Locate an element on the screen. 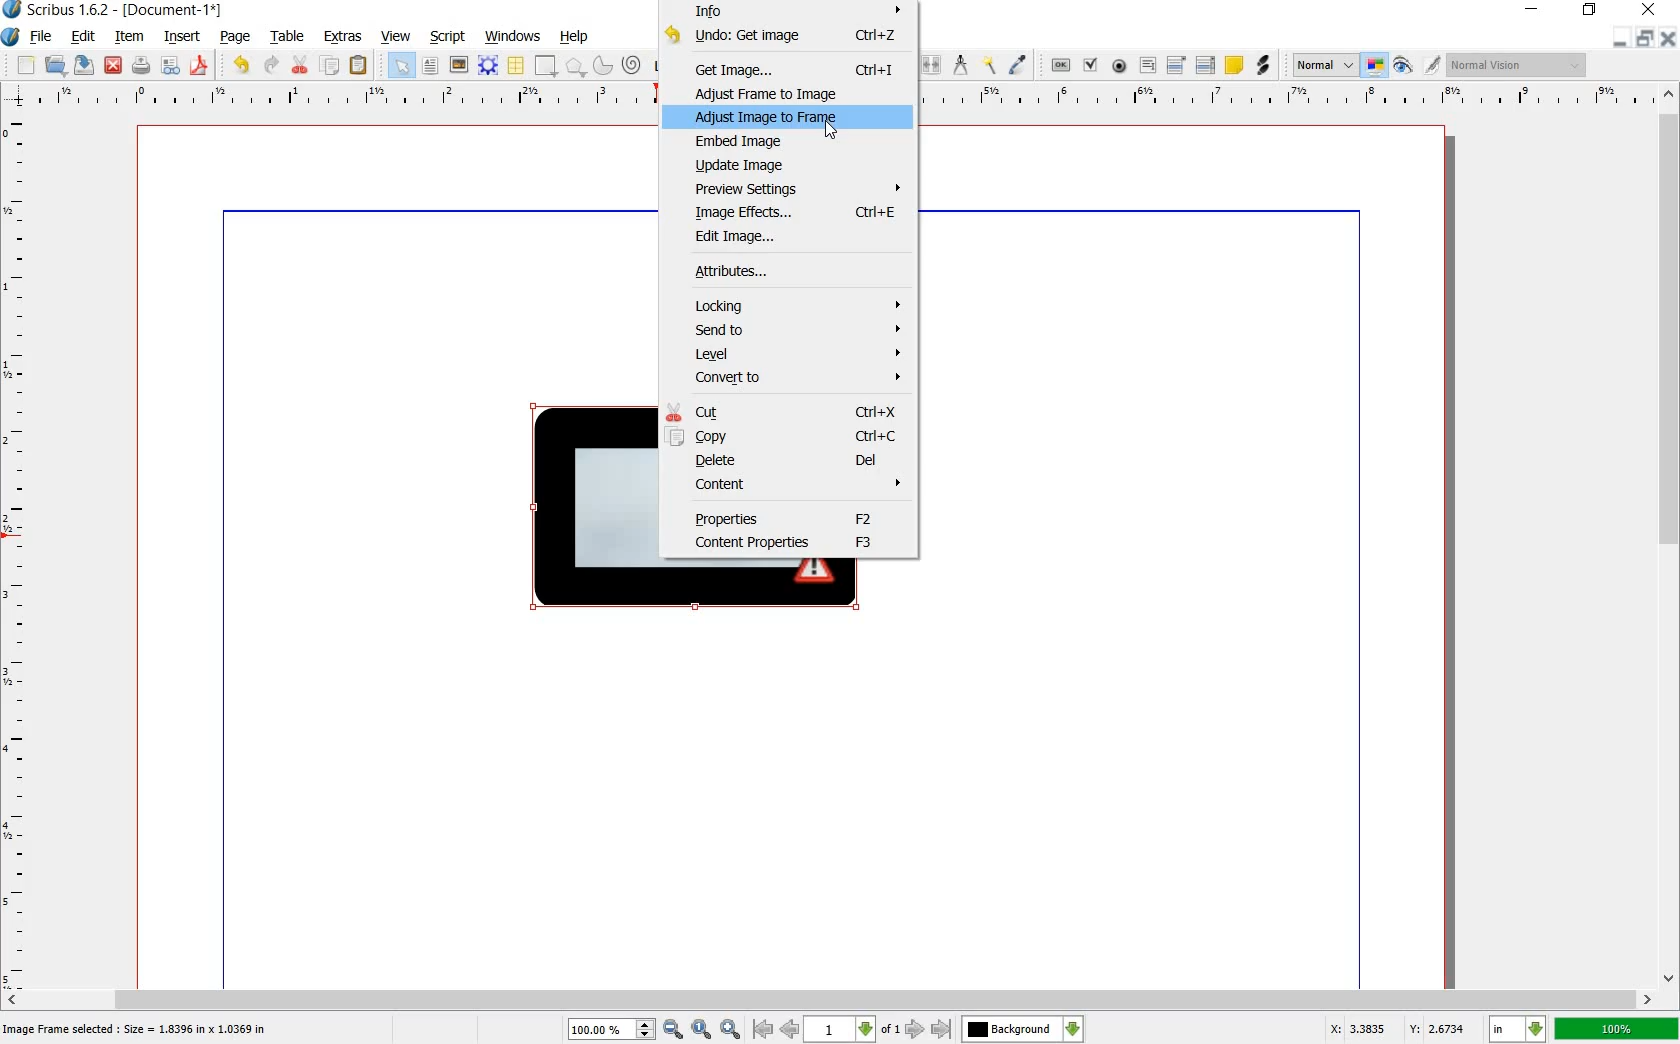 The height and width of the screenshot is (1044, 1680). coordinates x: 3.4729 is located at coordinates (1346, 1028).